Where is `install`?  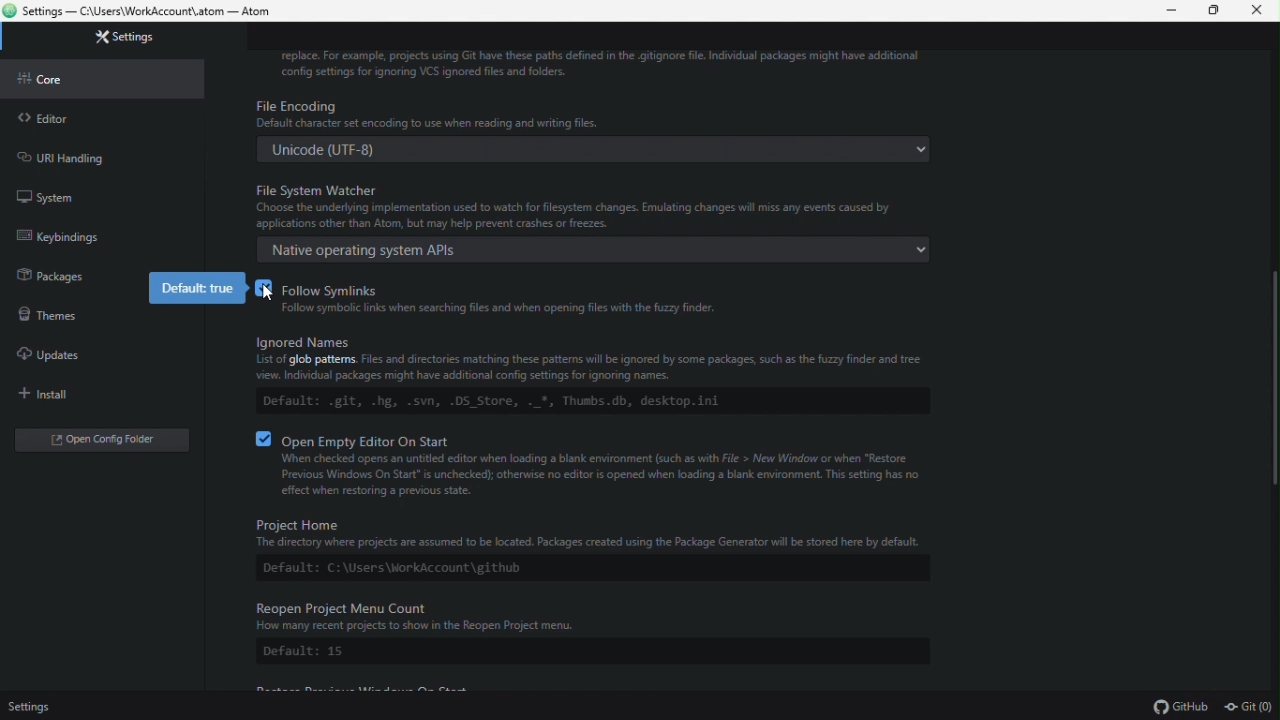 install is located at coordinates (93, 393).